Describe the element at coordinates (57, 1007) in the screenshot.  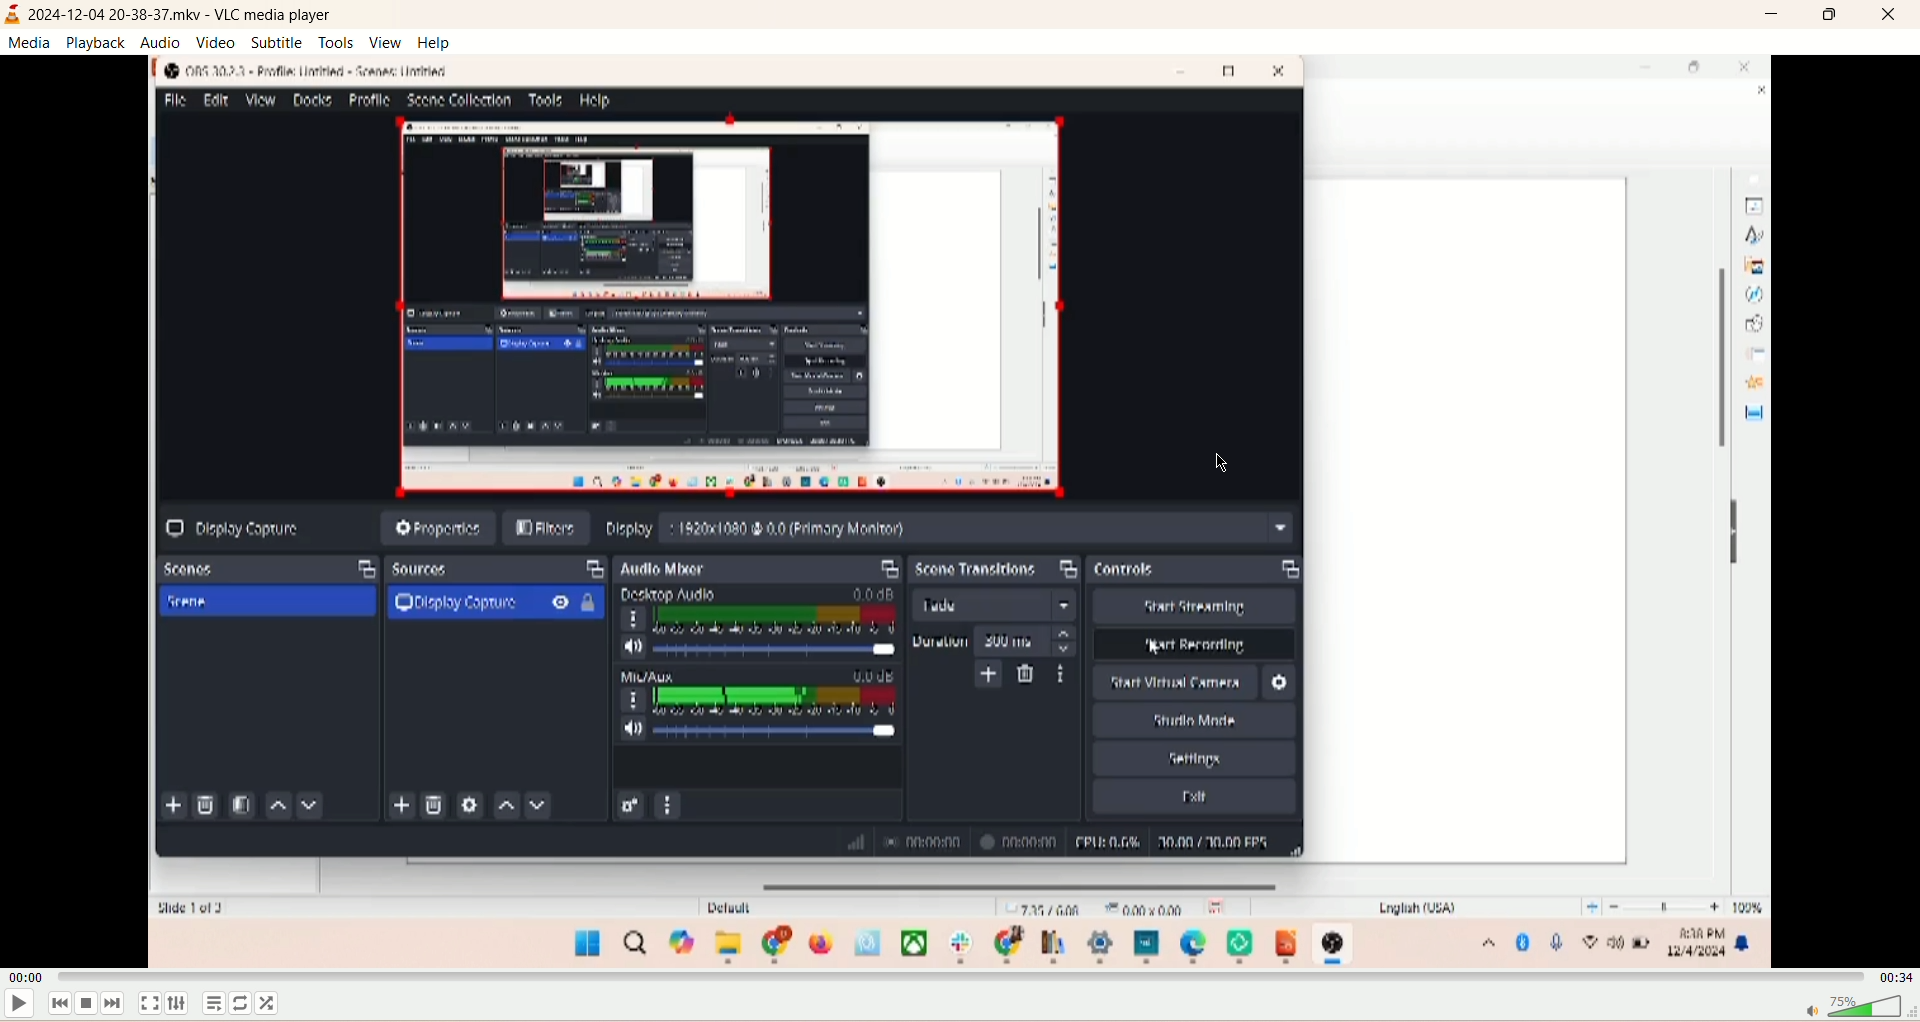
I see `previous` at that location.